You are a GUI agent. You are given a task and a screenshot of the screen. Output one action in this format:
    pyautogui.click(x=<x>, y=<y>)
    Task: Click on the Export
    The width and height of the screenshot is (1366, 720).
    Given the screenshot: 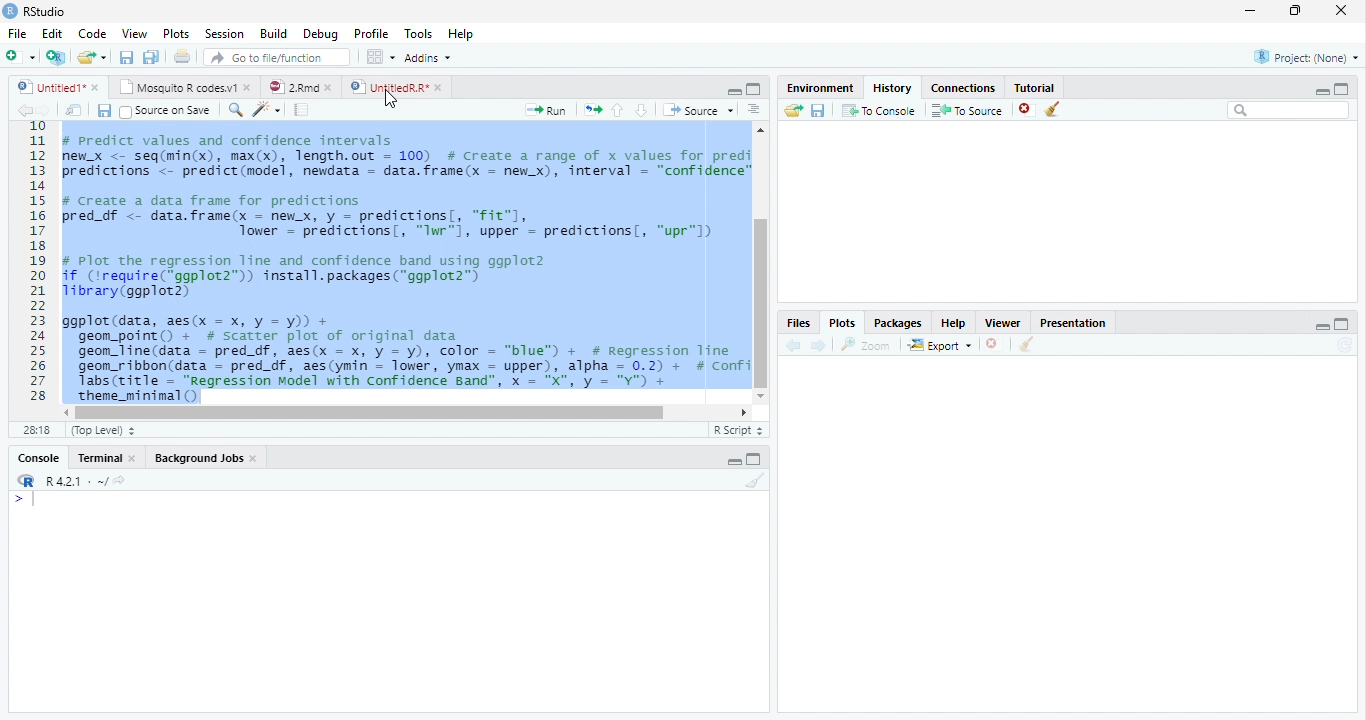 What is the action you would take?
    pyautogui.click(x=939, y=346)
    